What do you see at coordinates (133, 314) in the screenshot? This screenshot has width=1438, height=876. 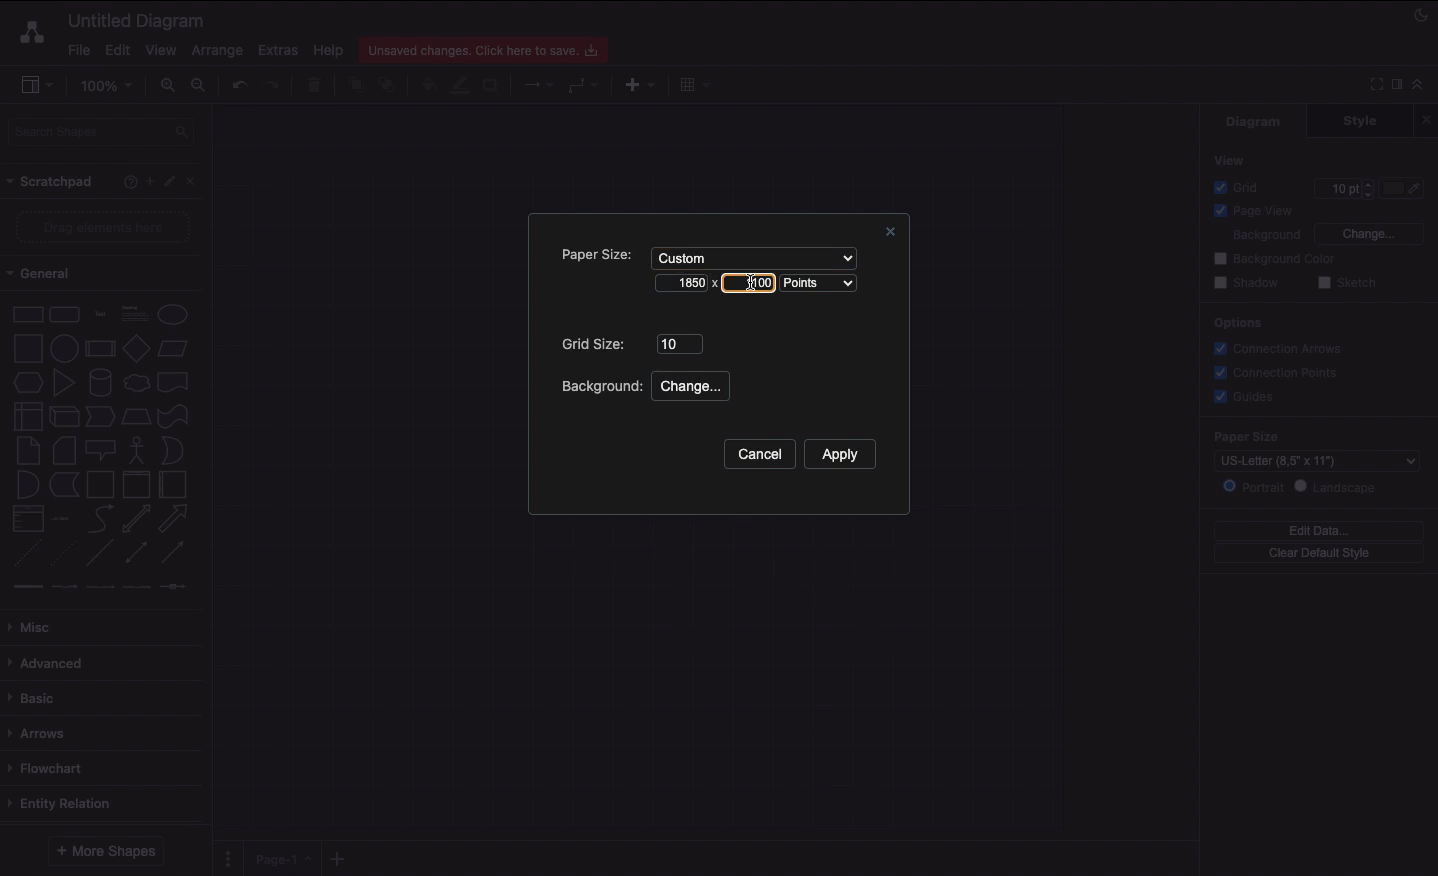 I see `Text box` at bounding box center [133, 314].